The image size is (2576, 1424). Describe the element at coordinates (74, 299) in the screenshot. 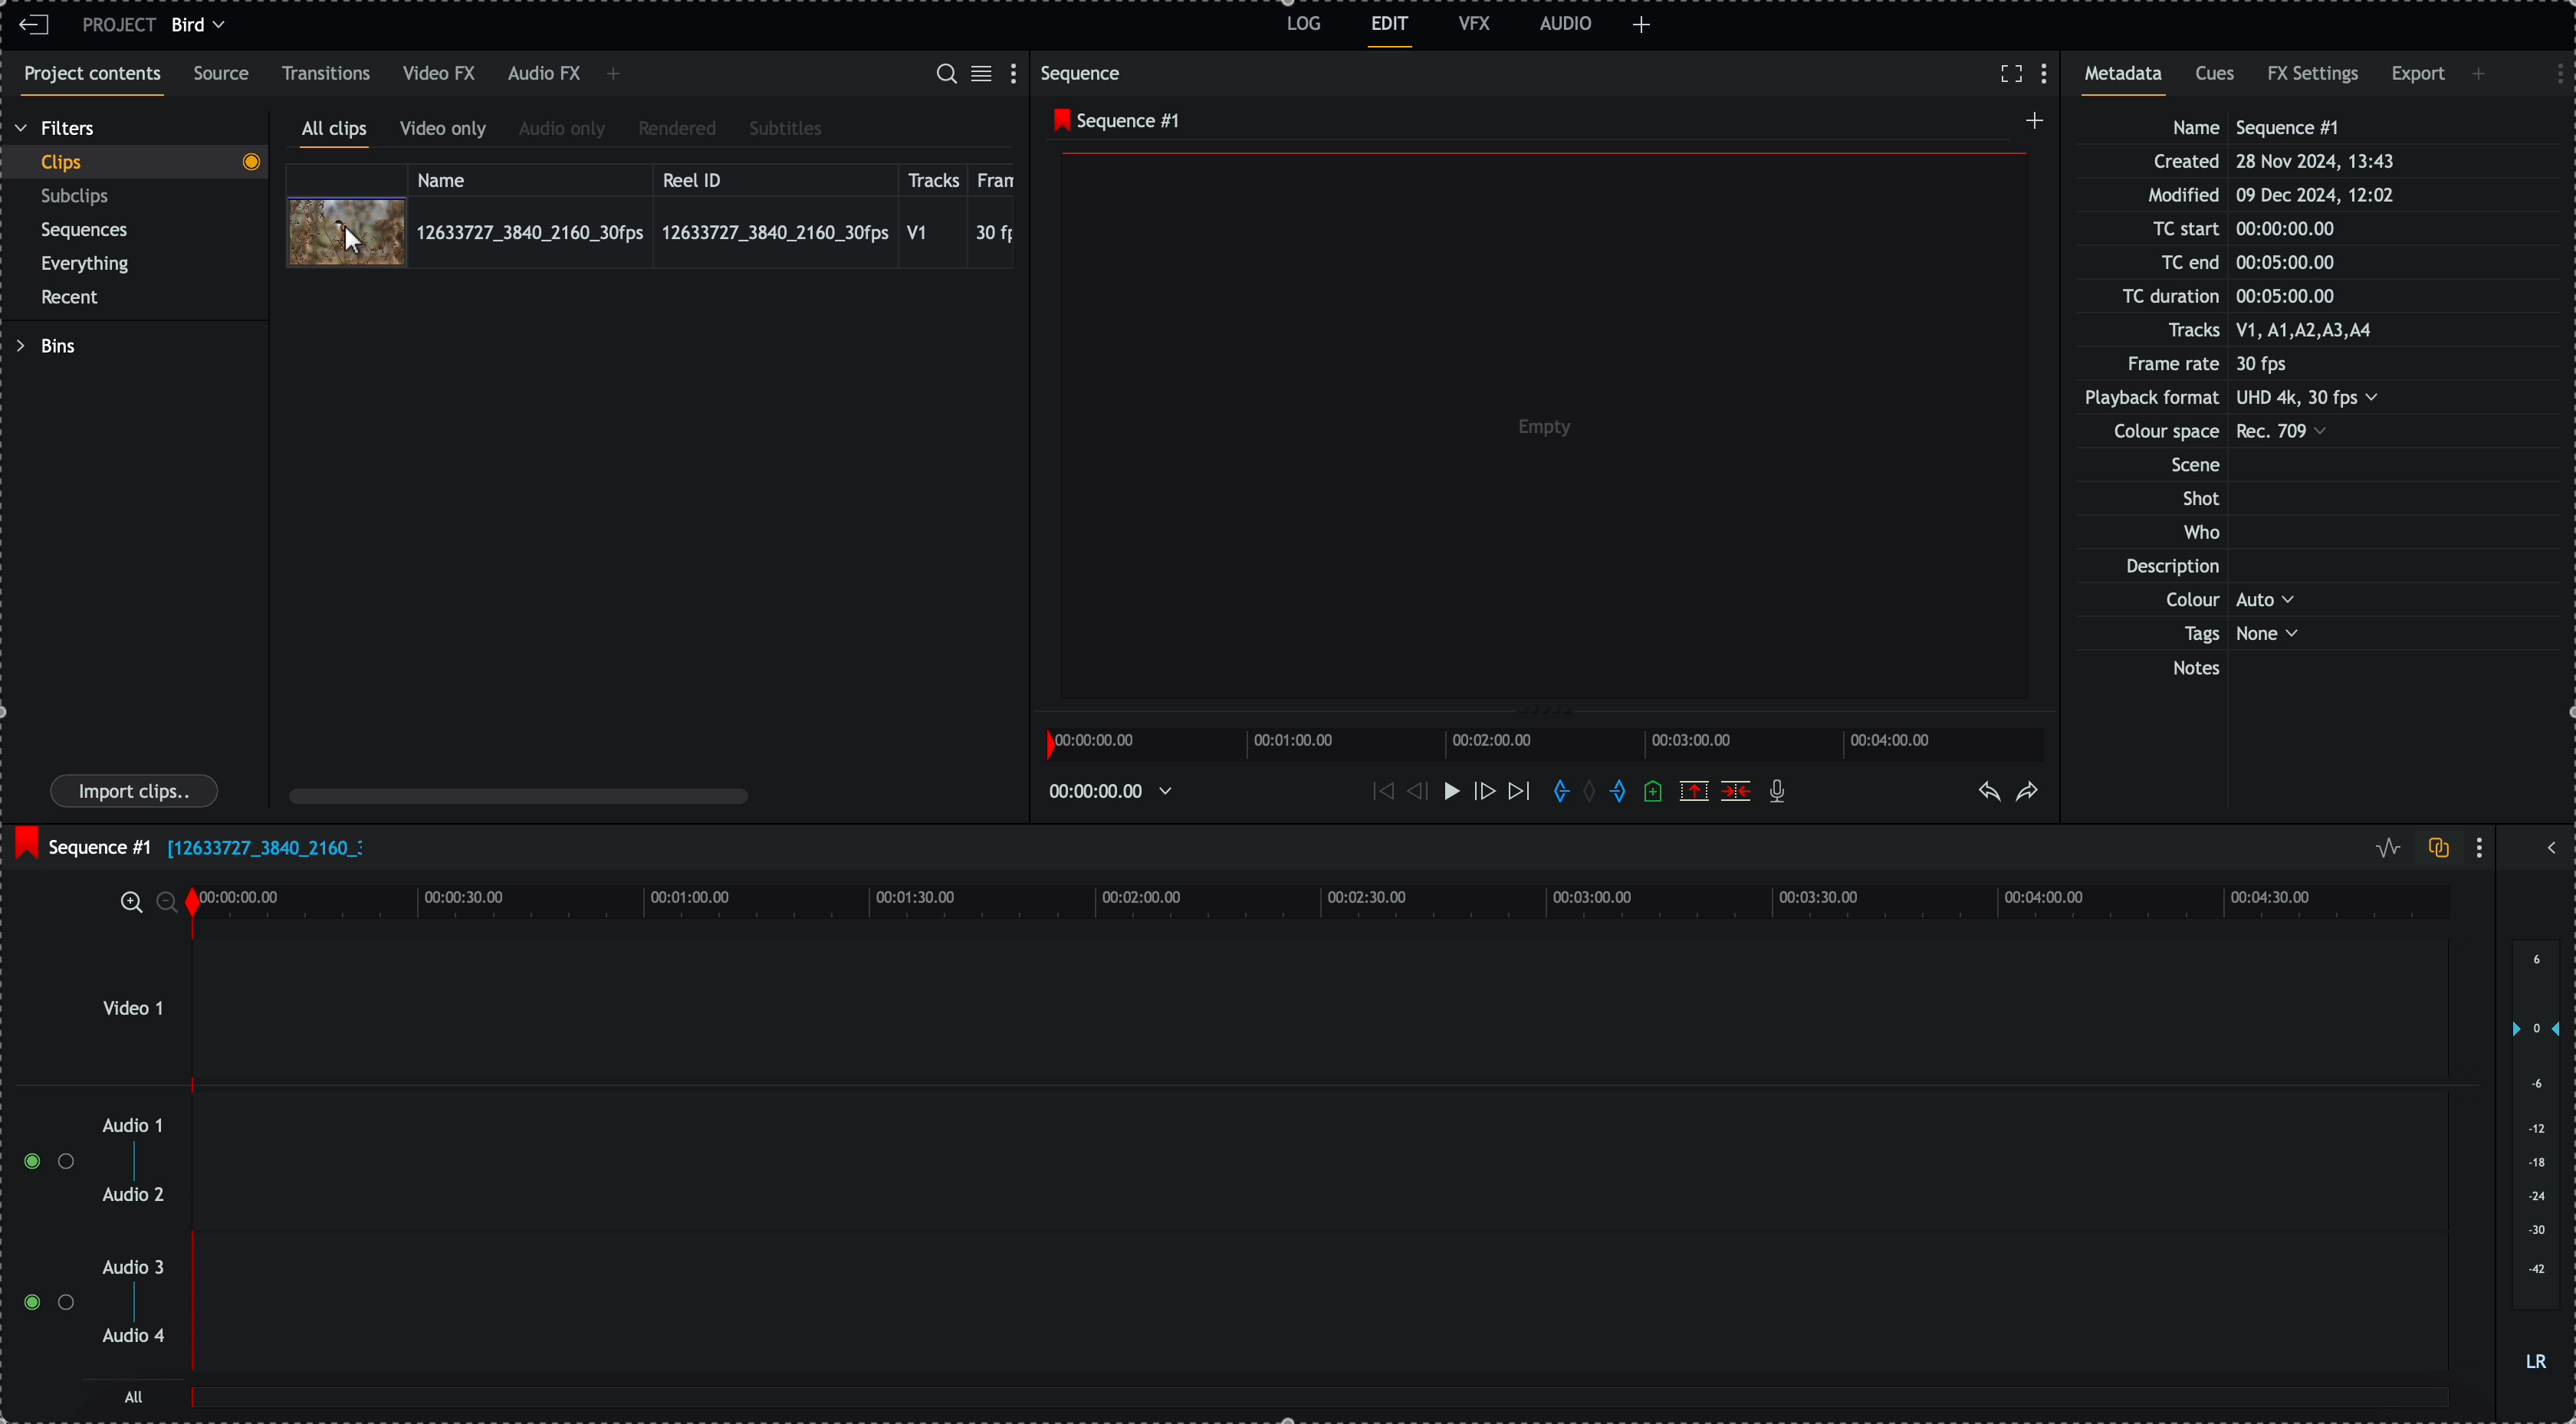

I see `recent` at that location.